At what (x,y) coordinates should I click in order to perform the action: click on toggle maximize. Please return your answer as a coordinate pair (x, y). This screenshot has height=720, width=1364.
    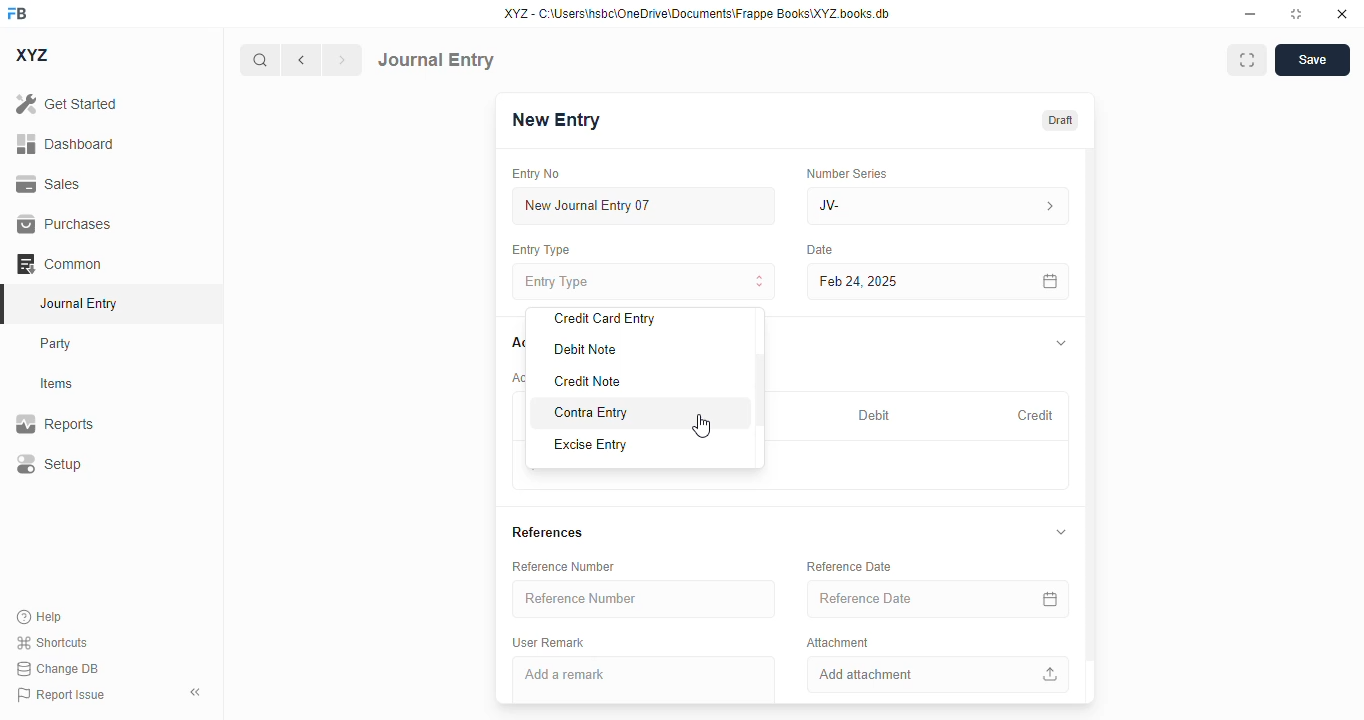
    Looking at the image, I should click on (1296, 14).